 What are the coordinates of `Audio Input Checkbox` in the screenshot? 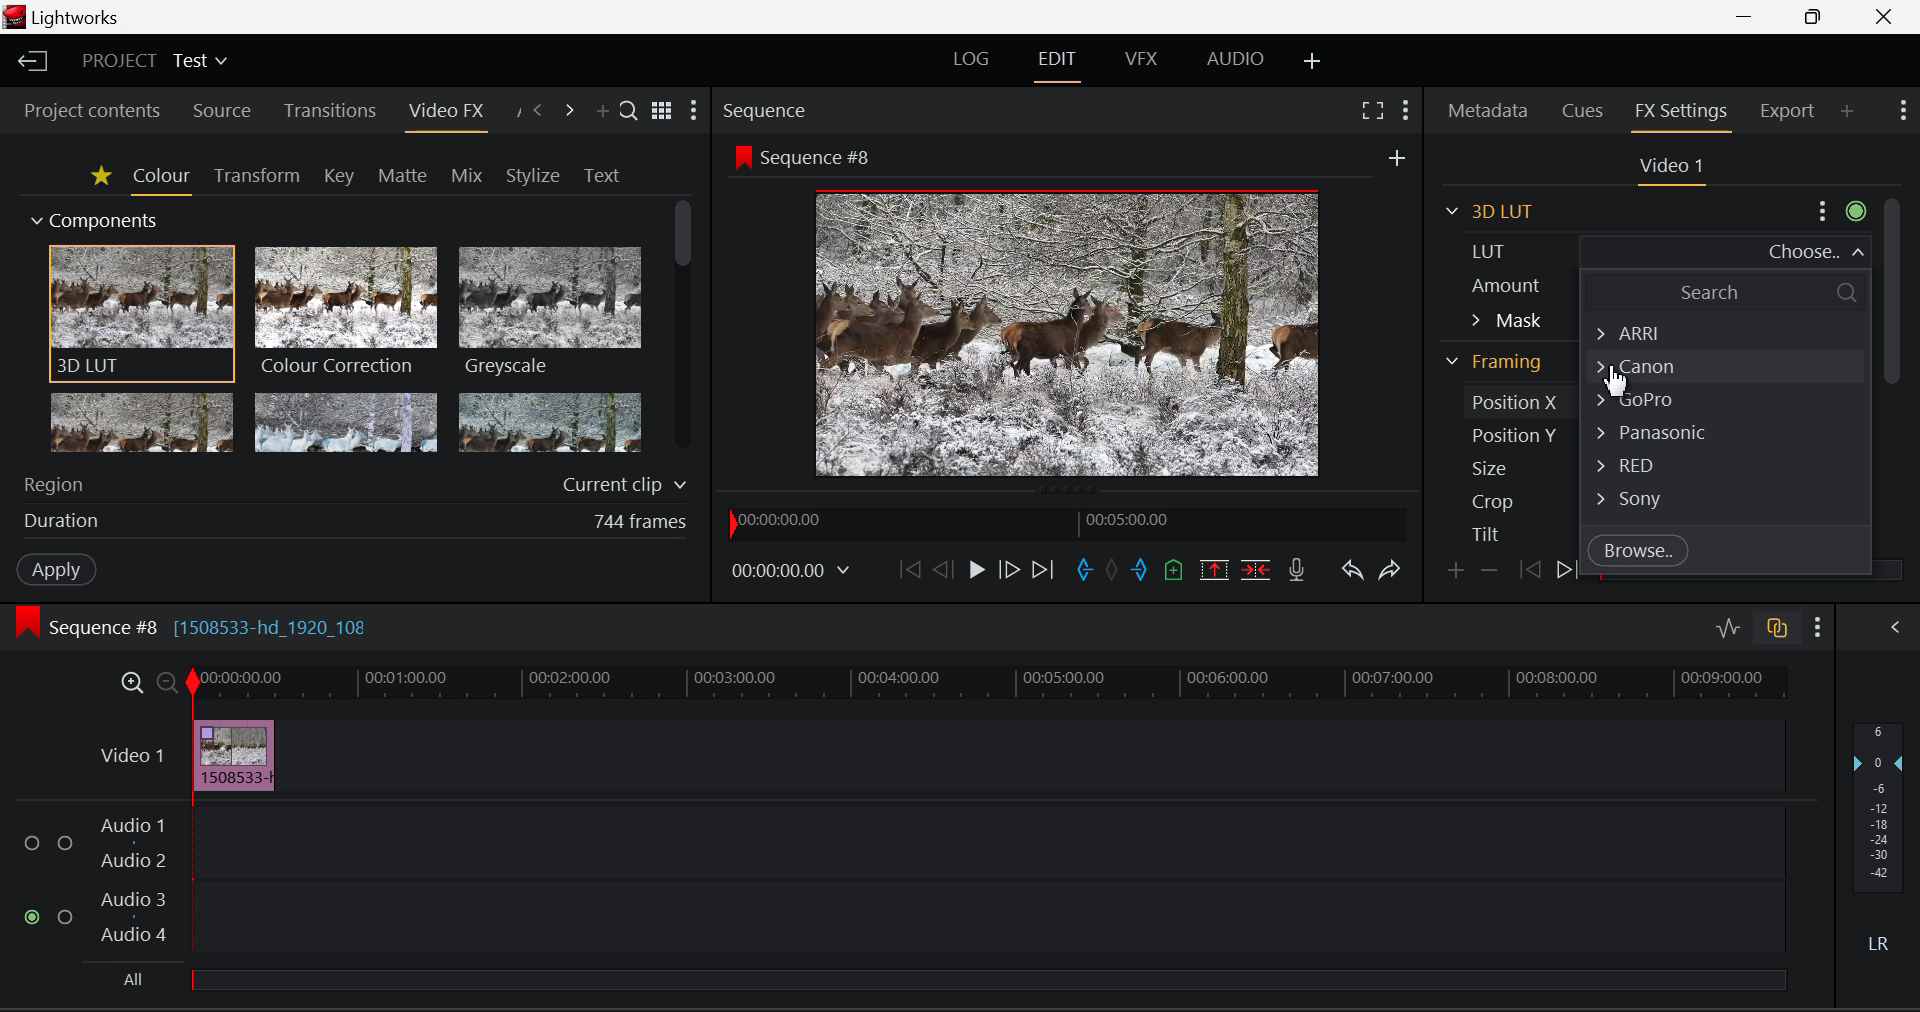 It's located at (67, 843).